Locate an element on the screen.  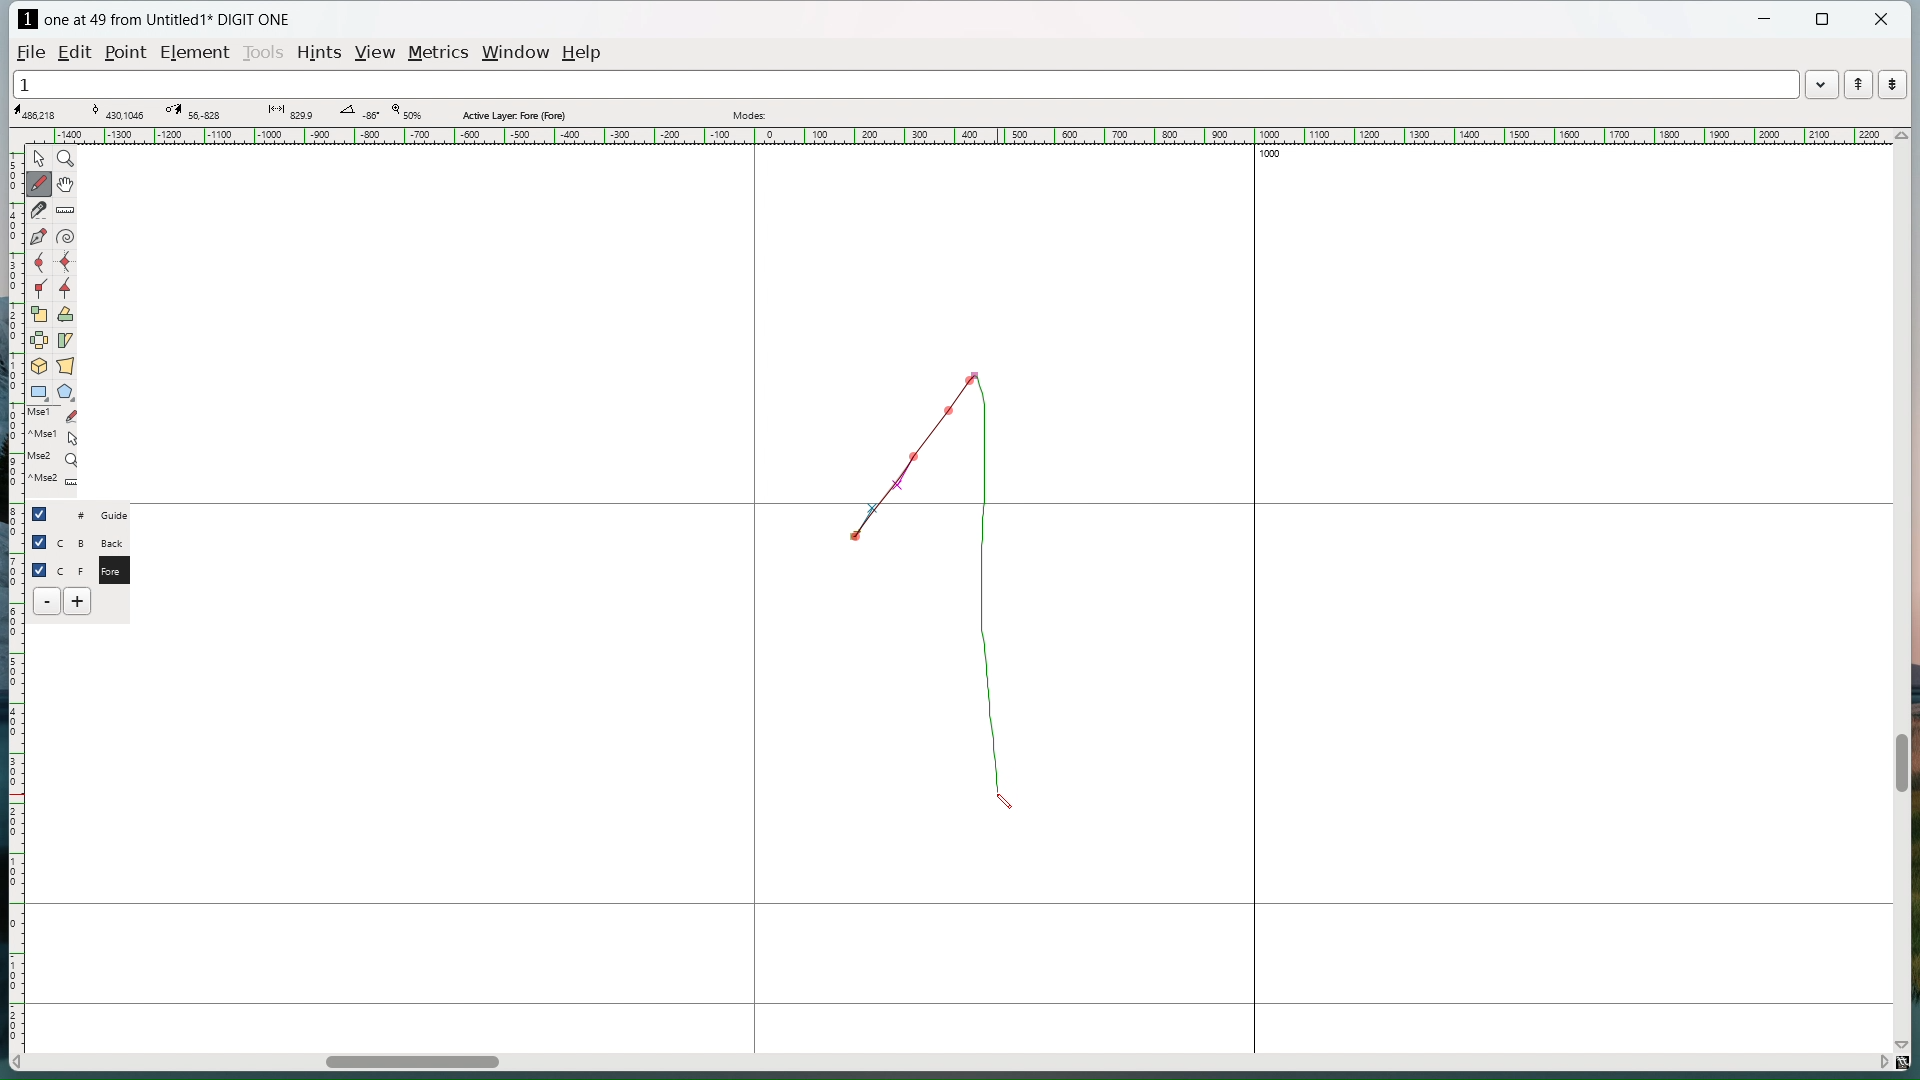
add a curve point is located at coordinates (39, 263).